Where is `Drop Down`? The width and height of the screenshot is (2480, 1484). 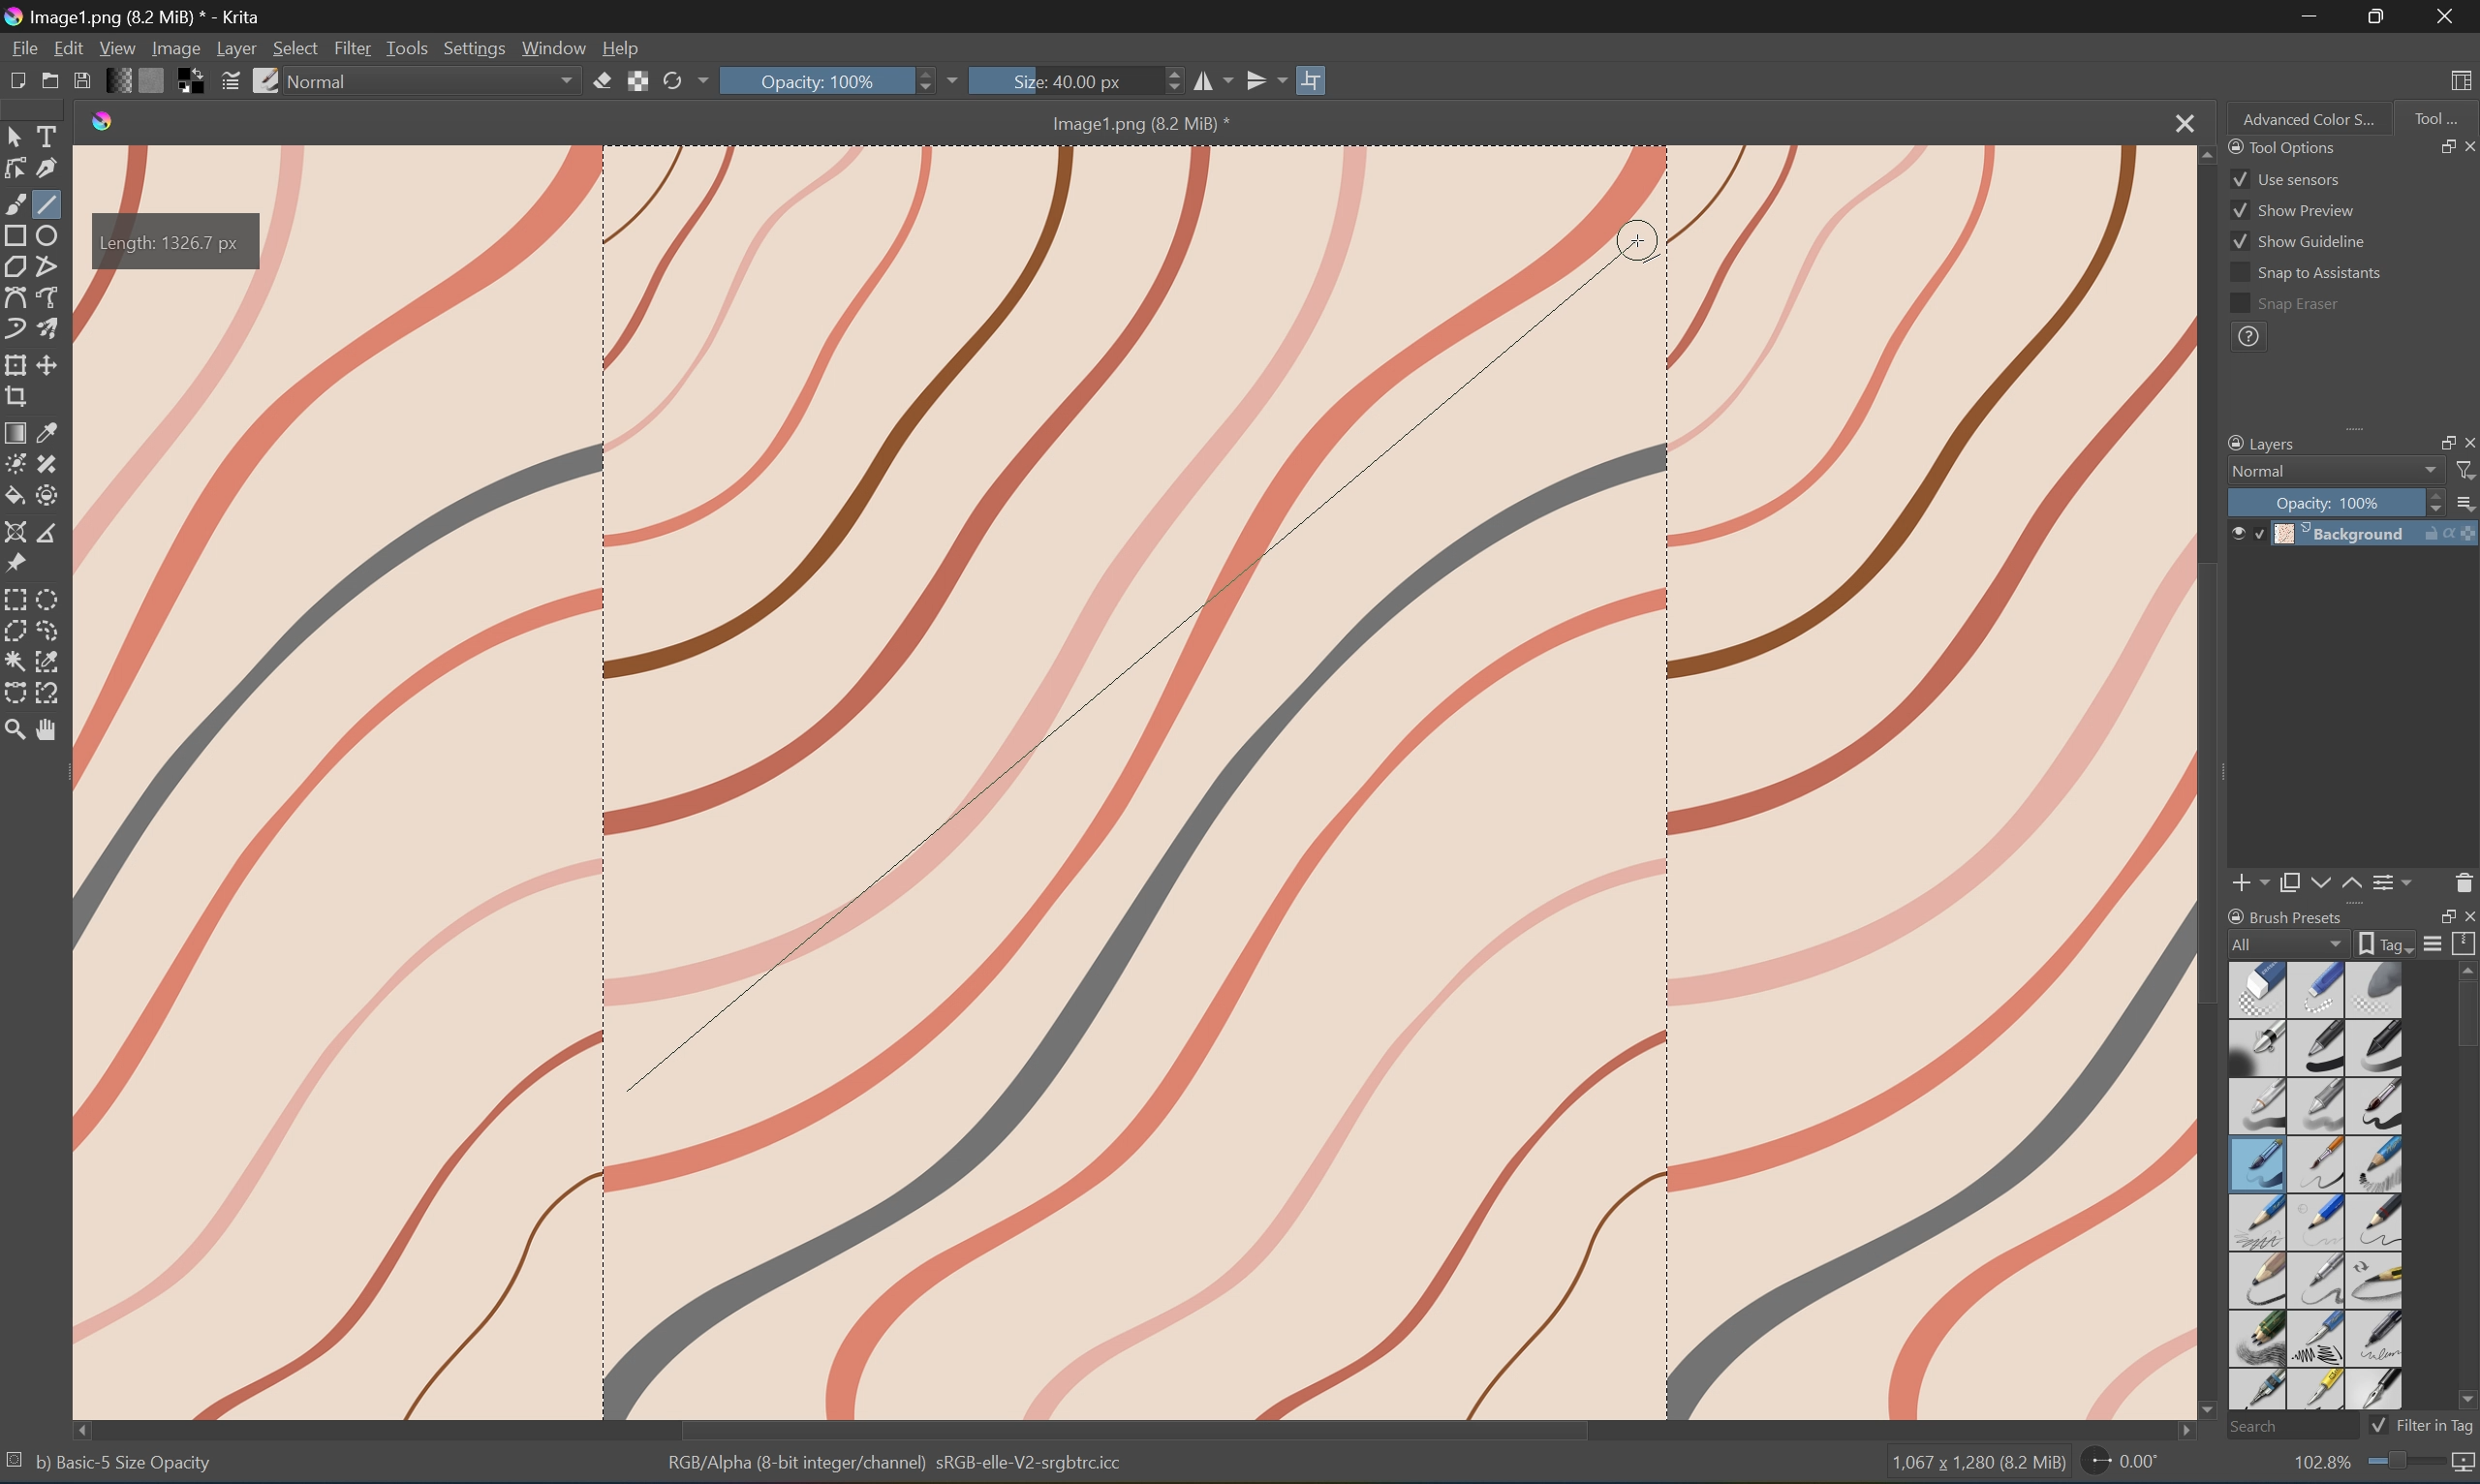 Drop Down is located at coordinates (963, 78).